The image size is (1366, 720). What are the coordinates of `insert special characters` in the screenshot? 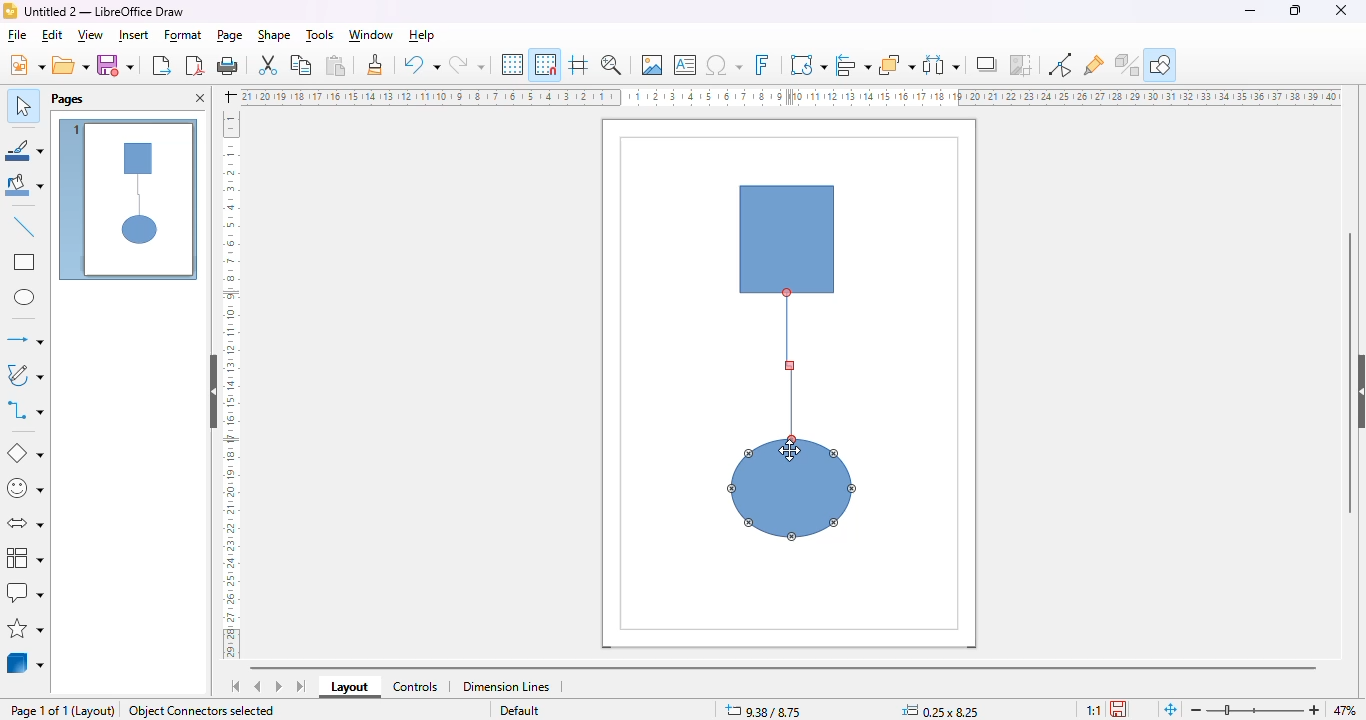 It's located at (724, 65).